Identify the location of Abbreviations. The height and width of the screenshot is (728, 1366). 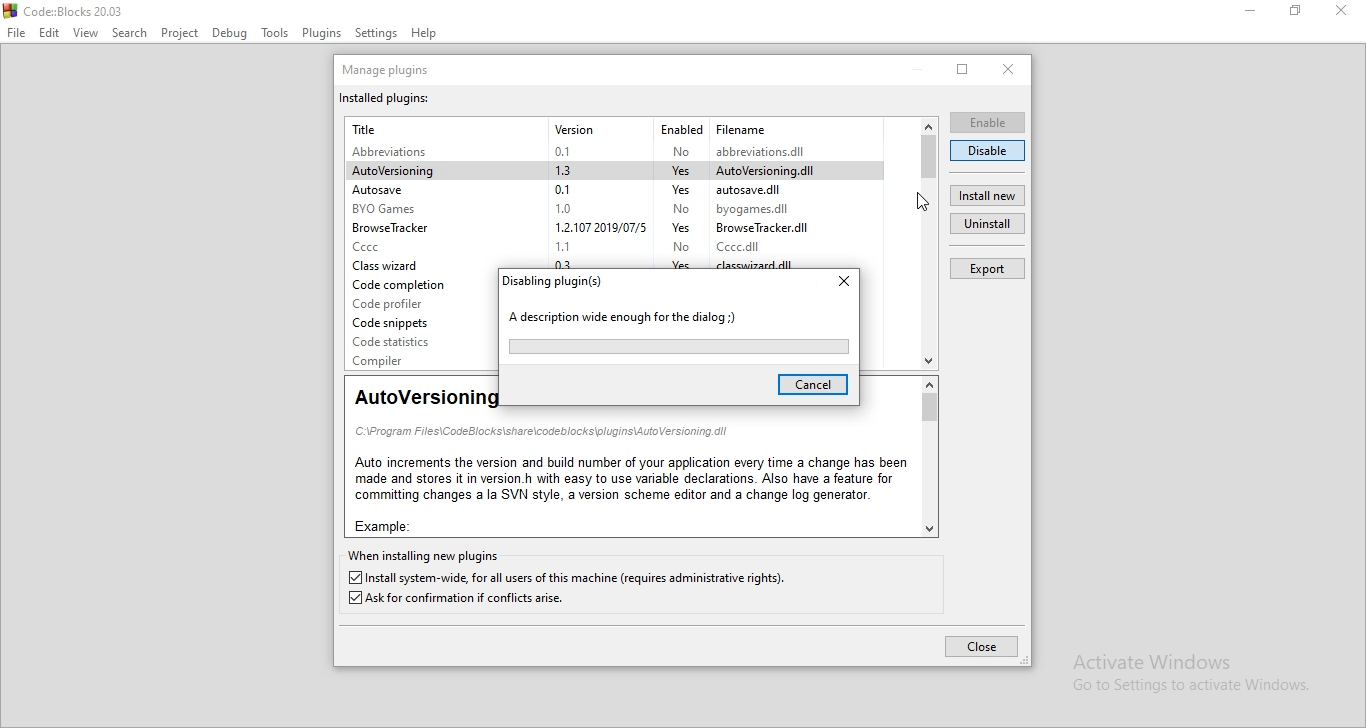
(398, 152).